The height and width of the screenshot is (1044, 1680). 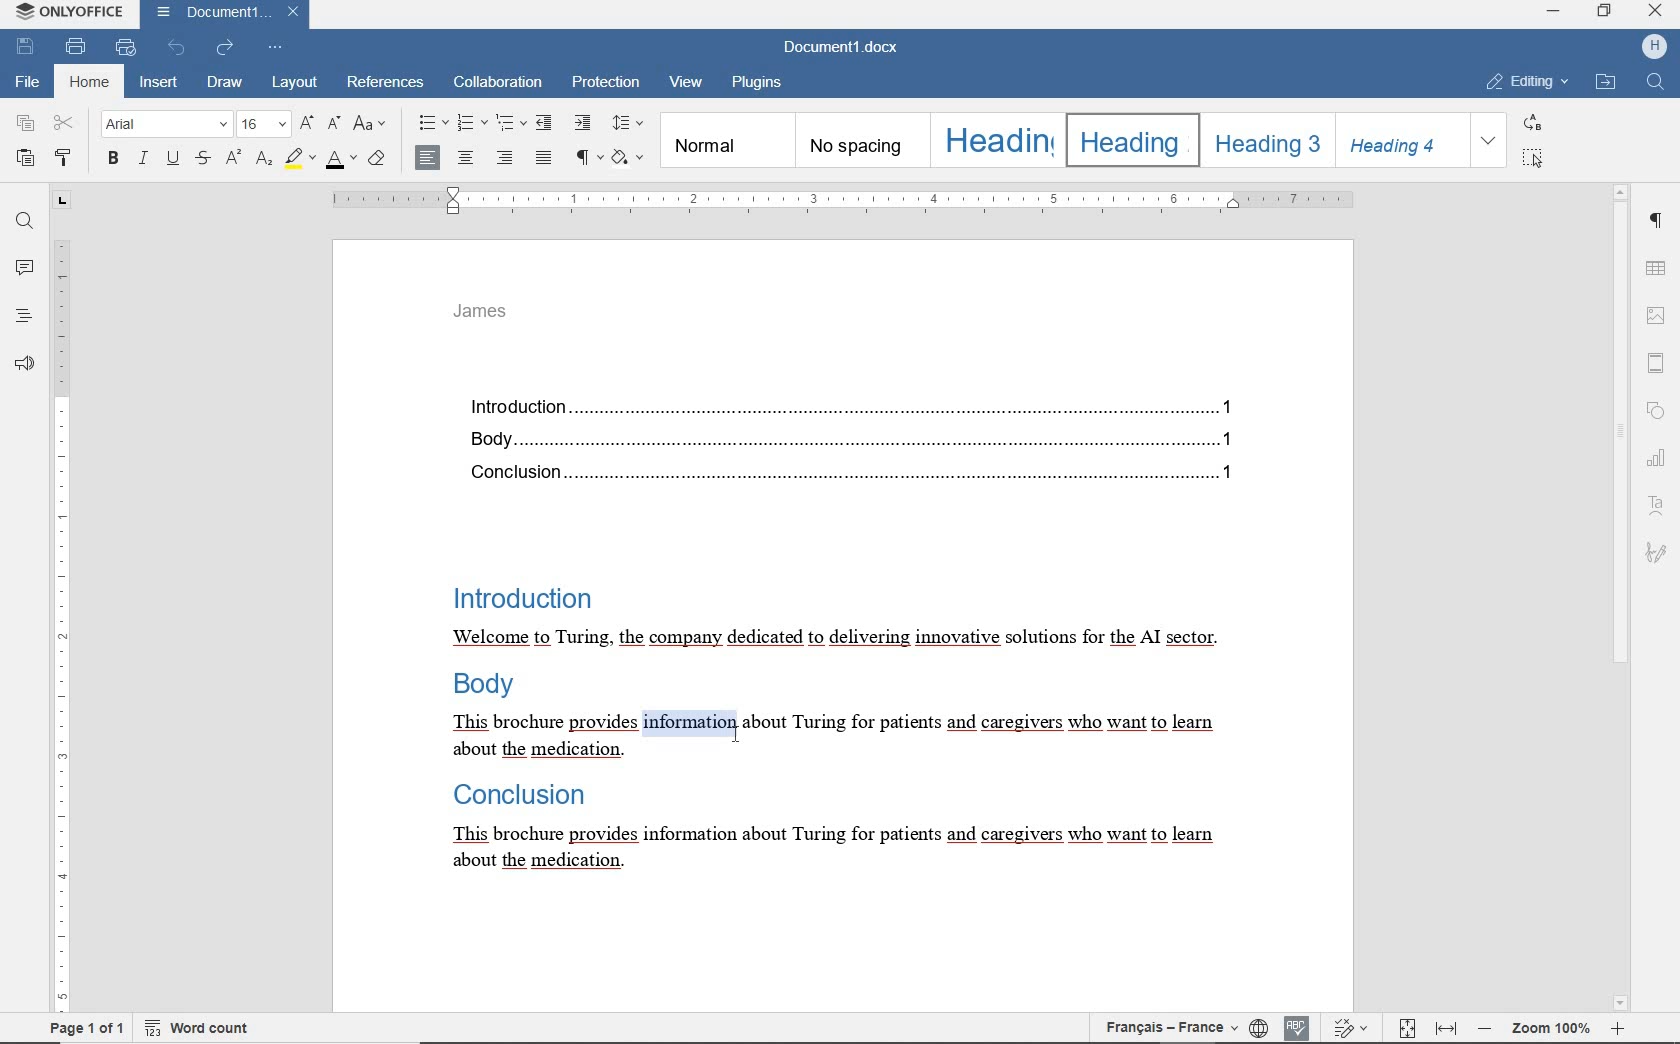 I want to click on DECREMENT FONT SIZE, so click(x=332, y=125).